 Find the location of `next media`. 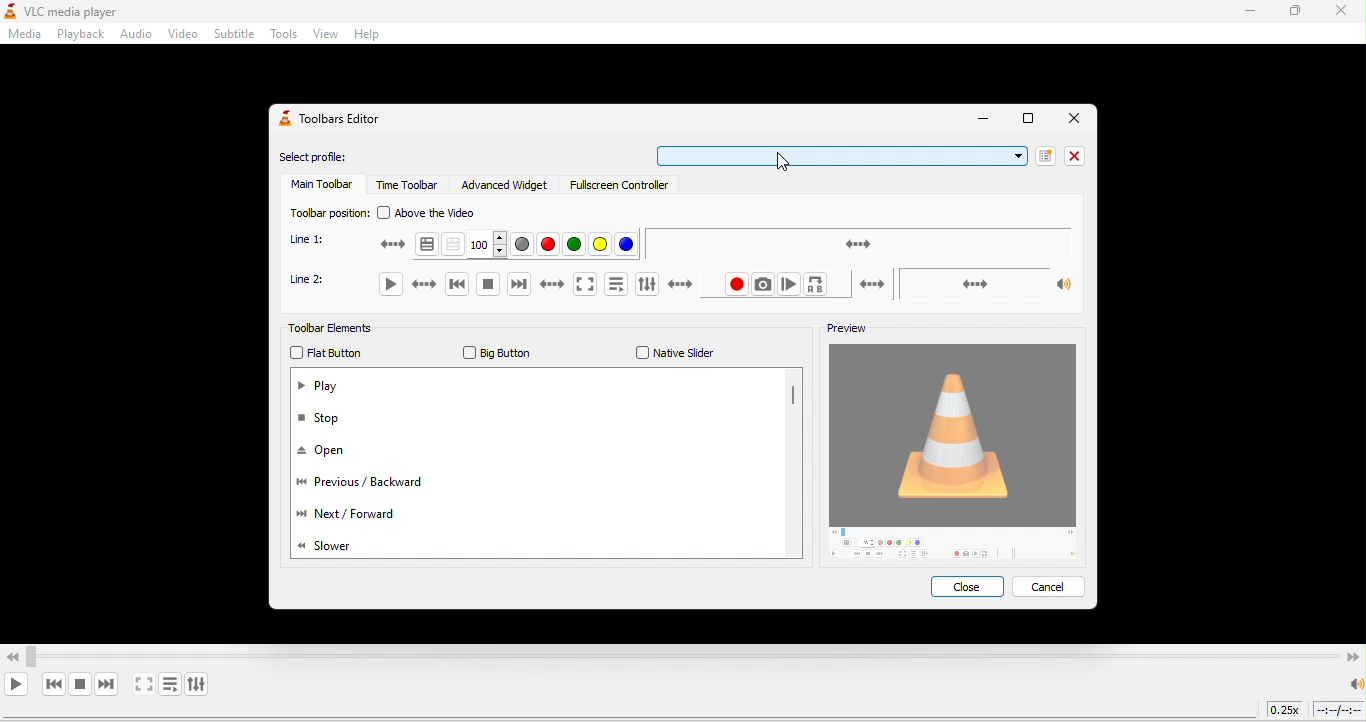

next media is located at coordinates (109, 684).